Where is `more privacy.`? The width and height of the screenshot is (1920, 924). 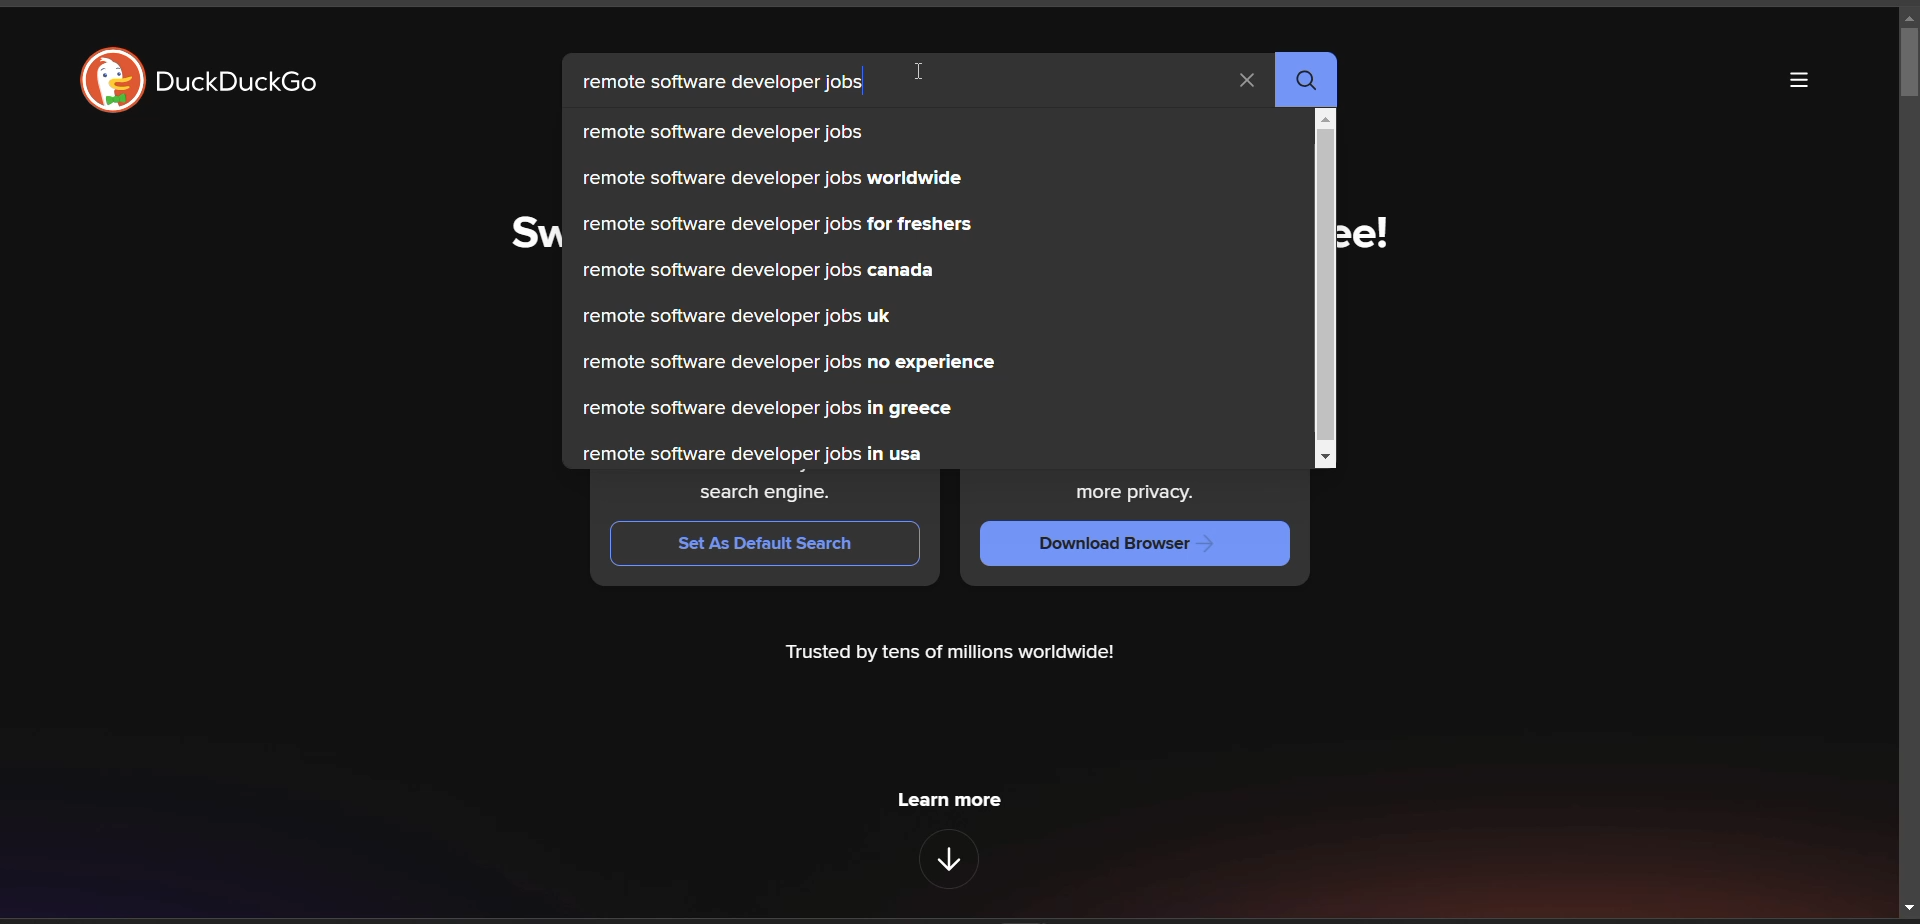
more privacy. is located at coordinates (1148, 494).